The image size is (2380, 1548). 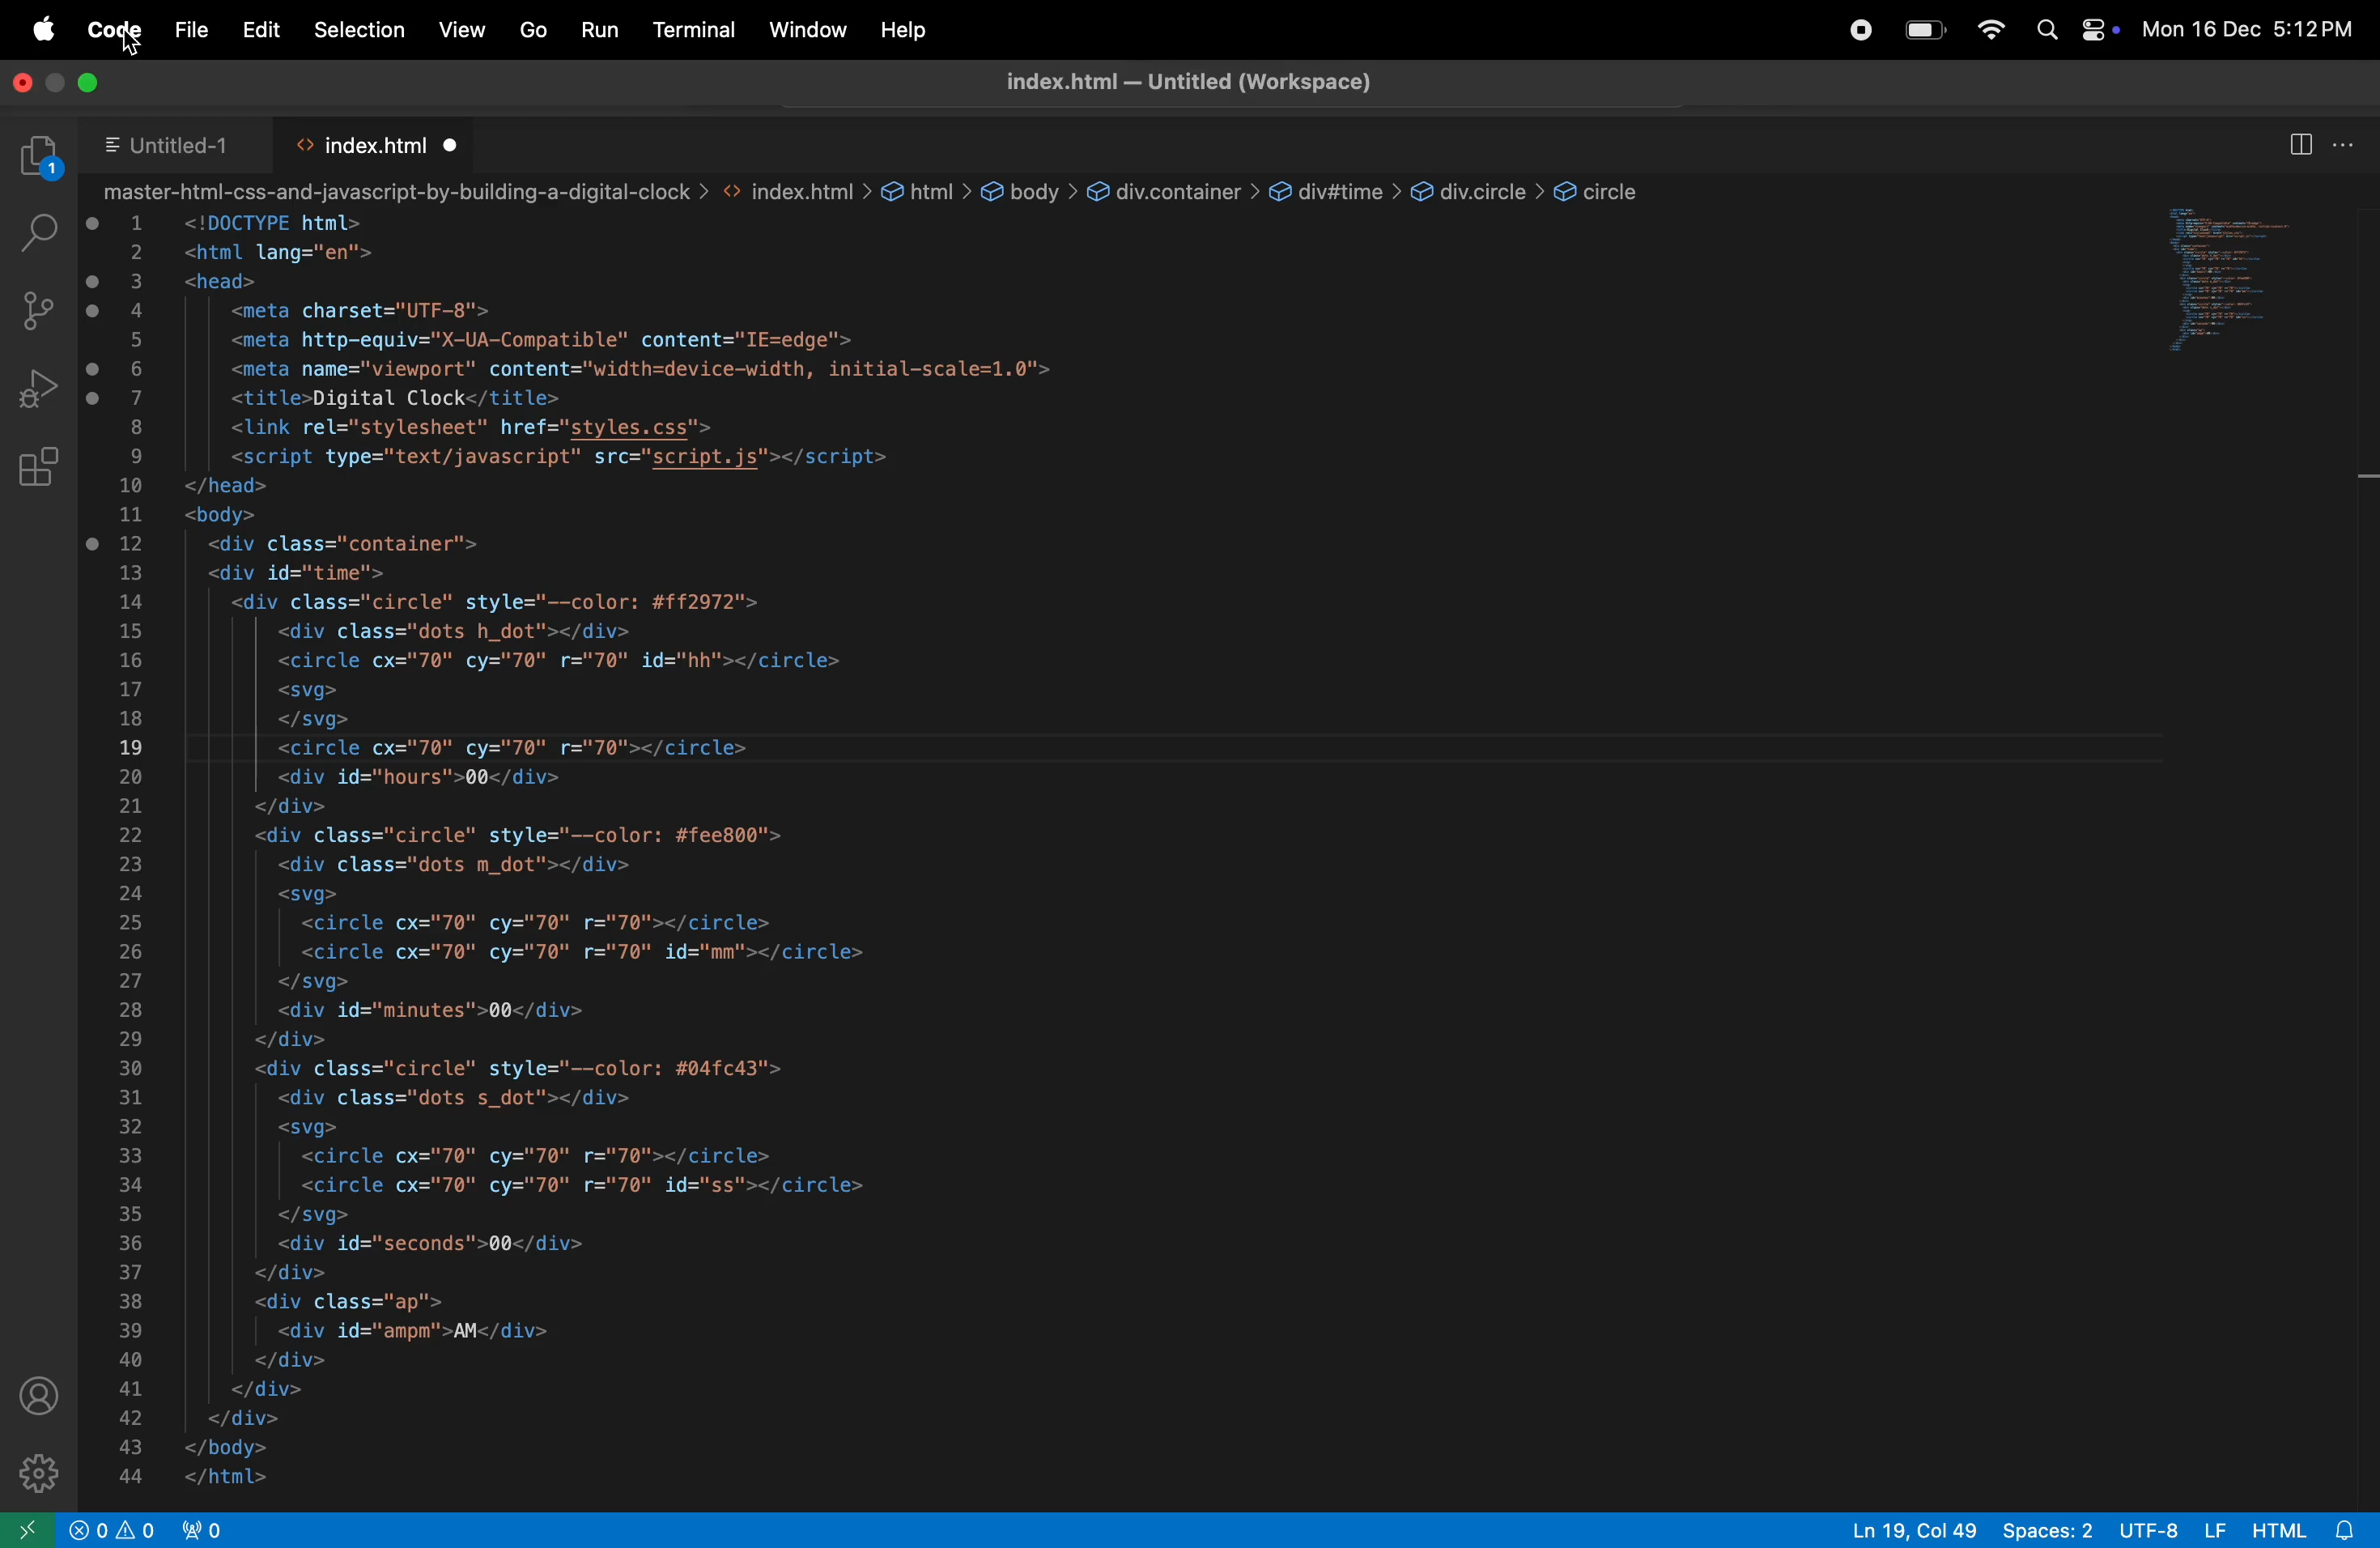 I want to click on <meta http-equiv="X-UA-Compatible" content="IE=edge">, so click(x=548, y=338).